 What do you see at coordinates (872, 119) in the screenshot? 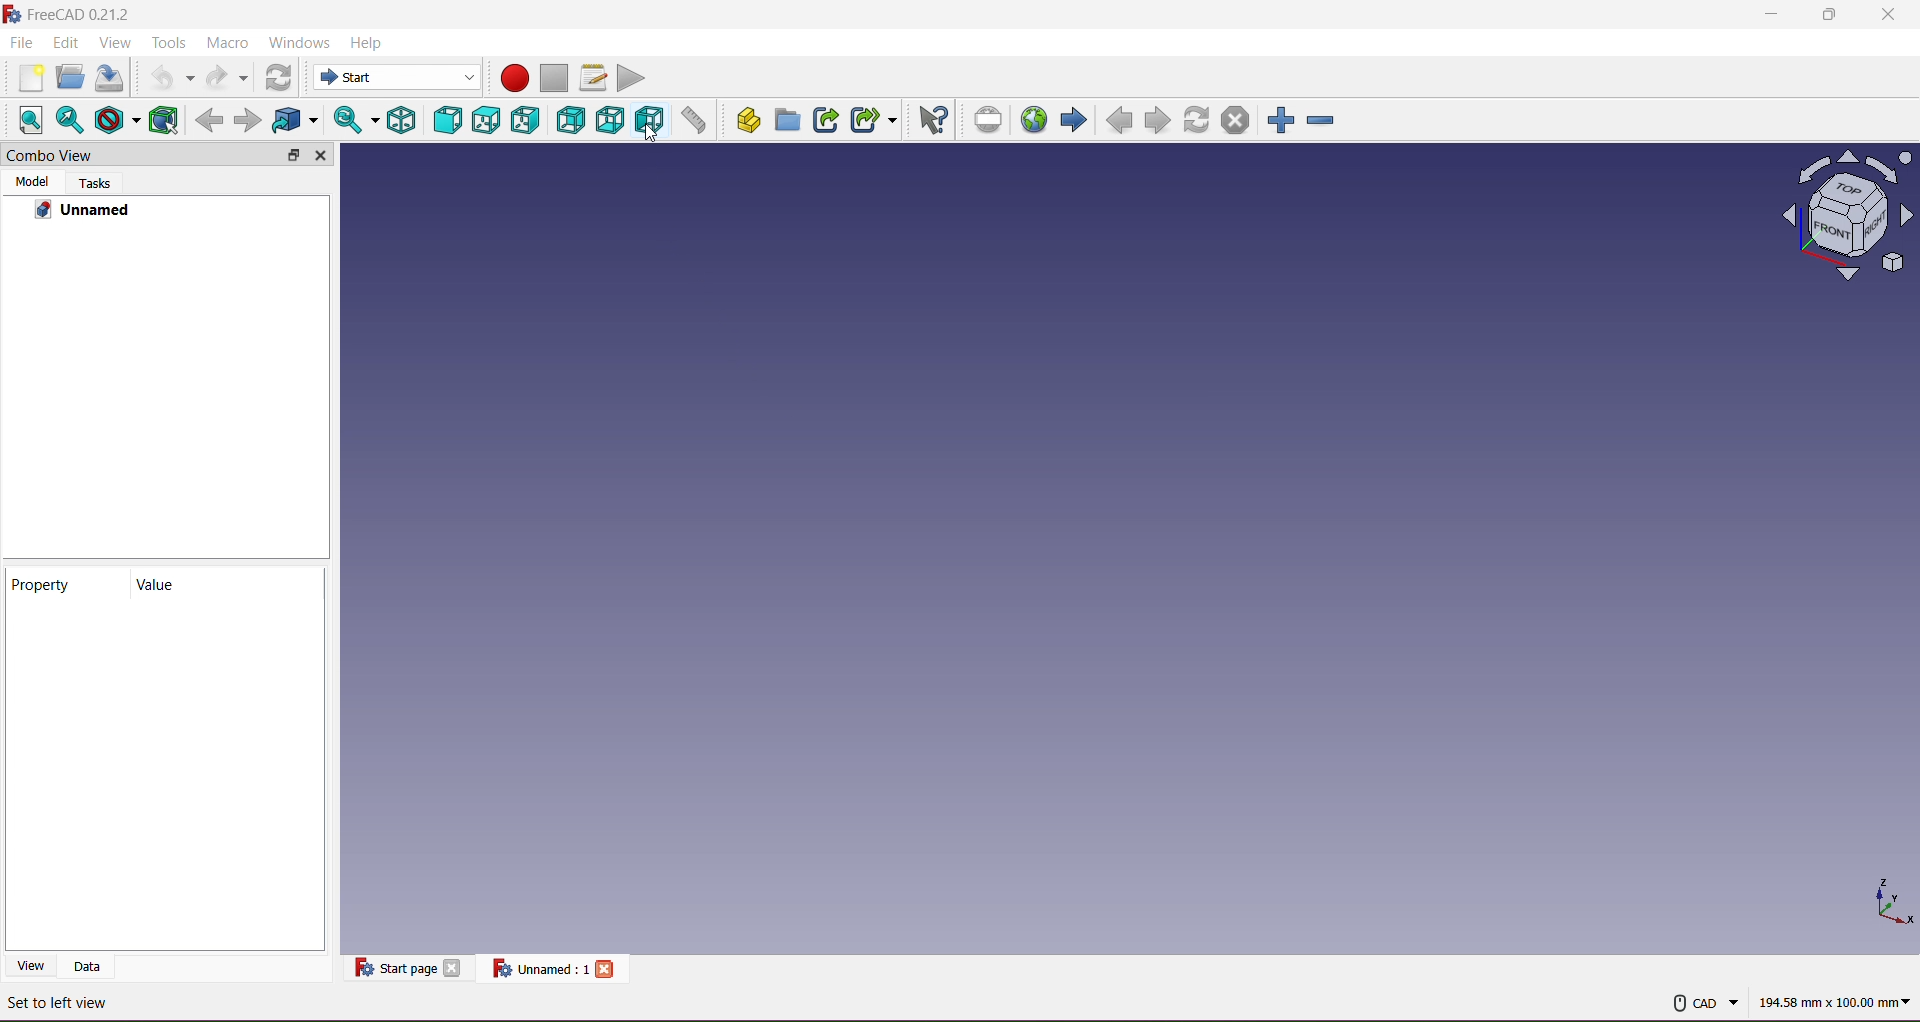
I see `Make Sub link` at bounding box center [872, 119].